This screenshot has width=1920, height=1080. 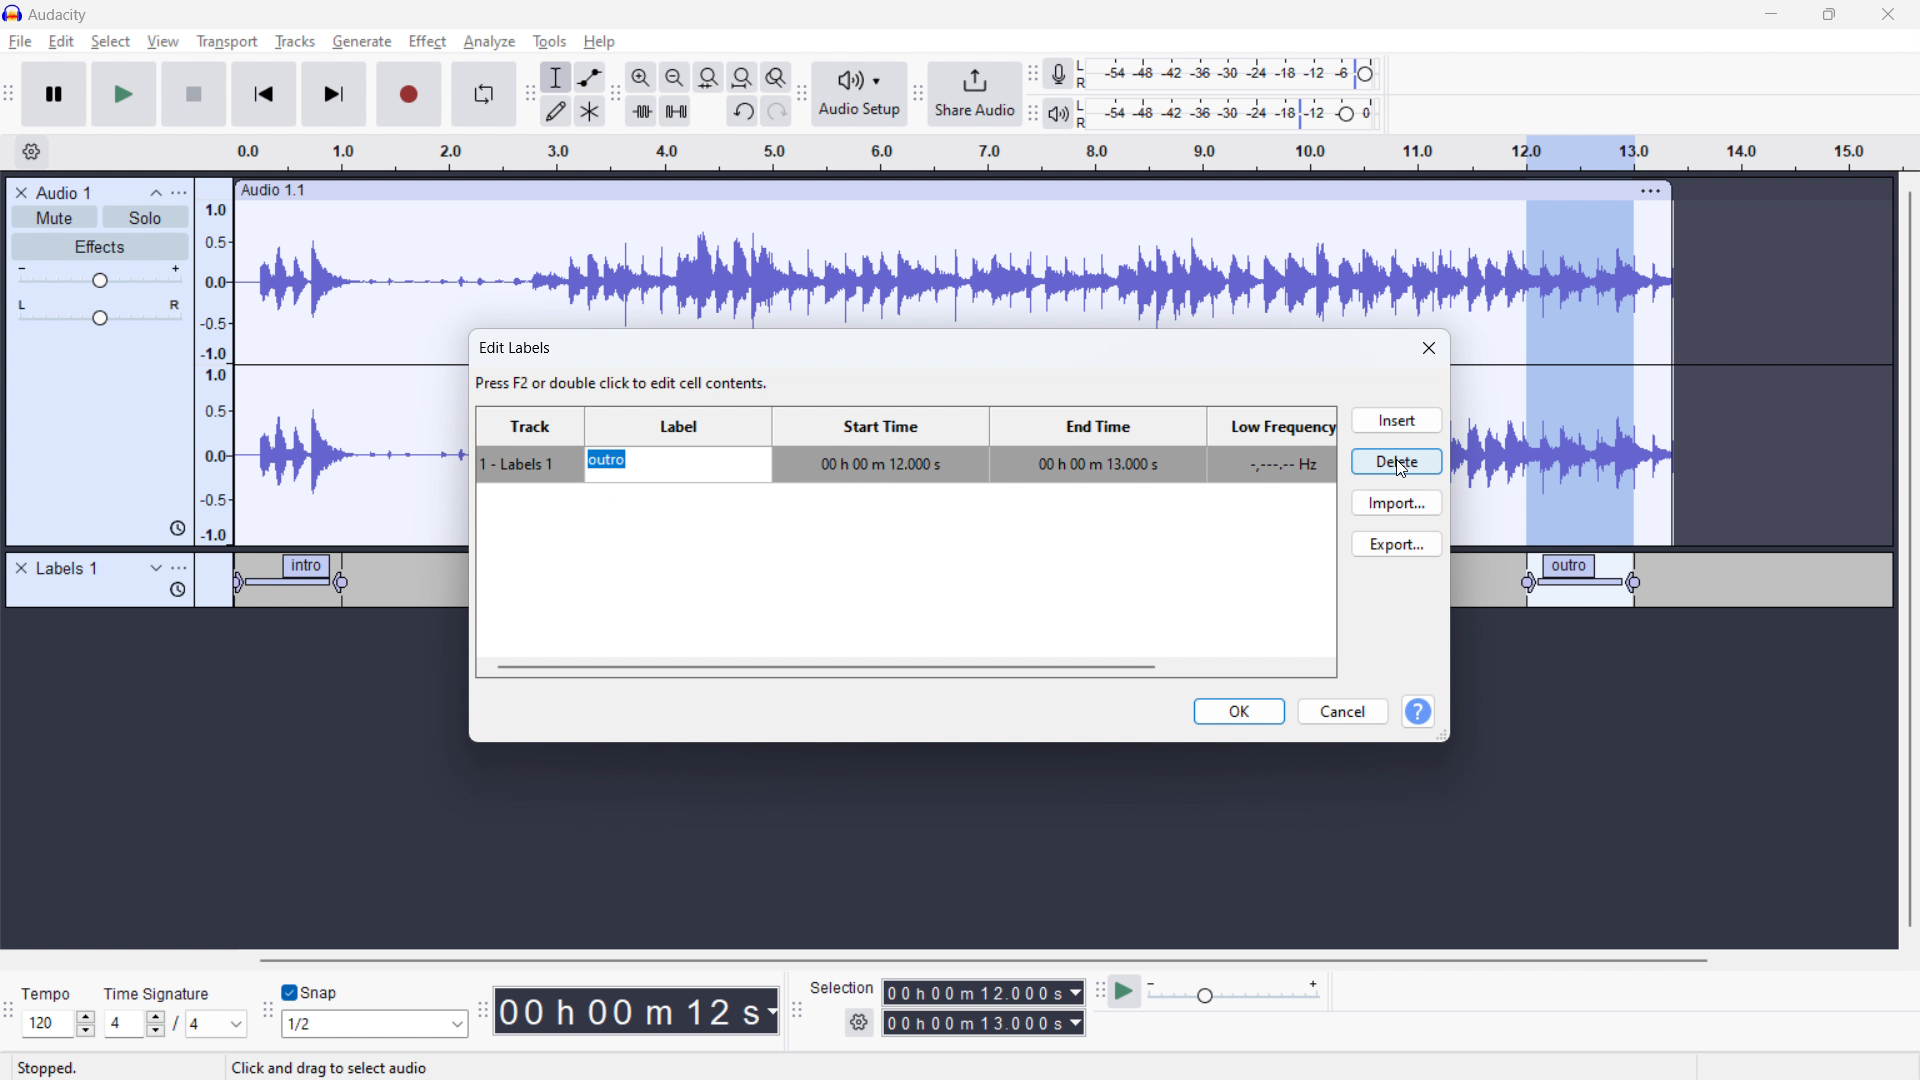 I want to click on fit selction to width, so click(x=709, y=78).